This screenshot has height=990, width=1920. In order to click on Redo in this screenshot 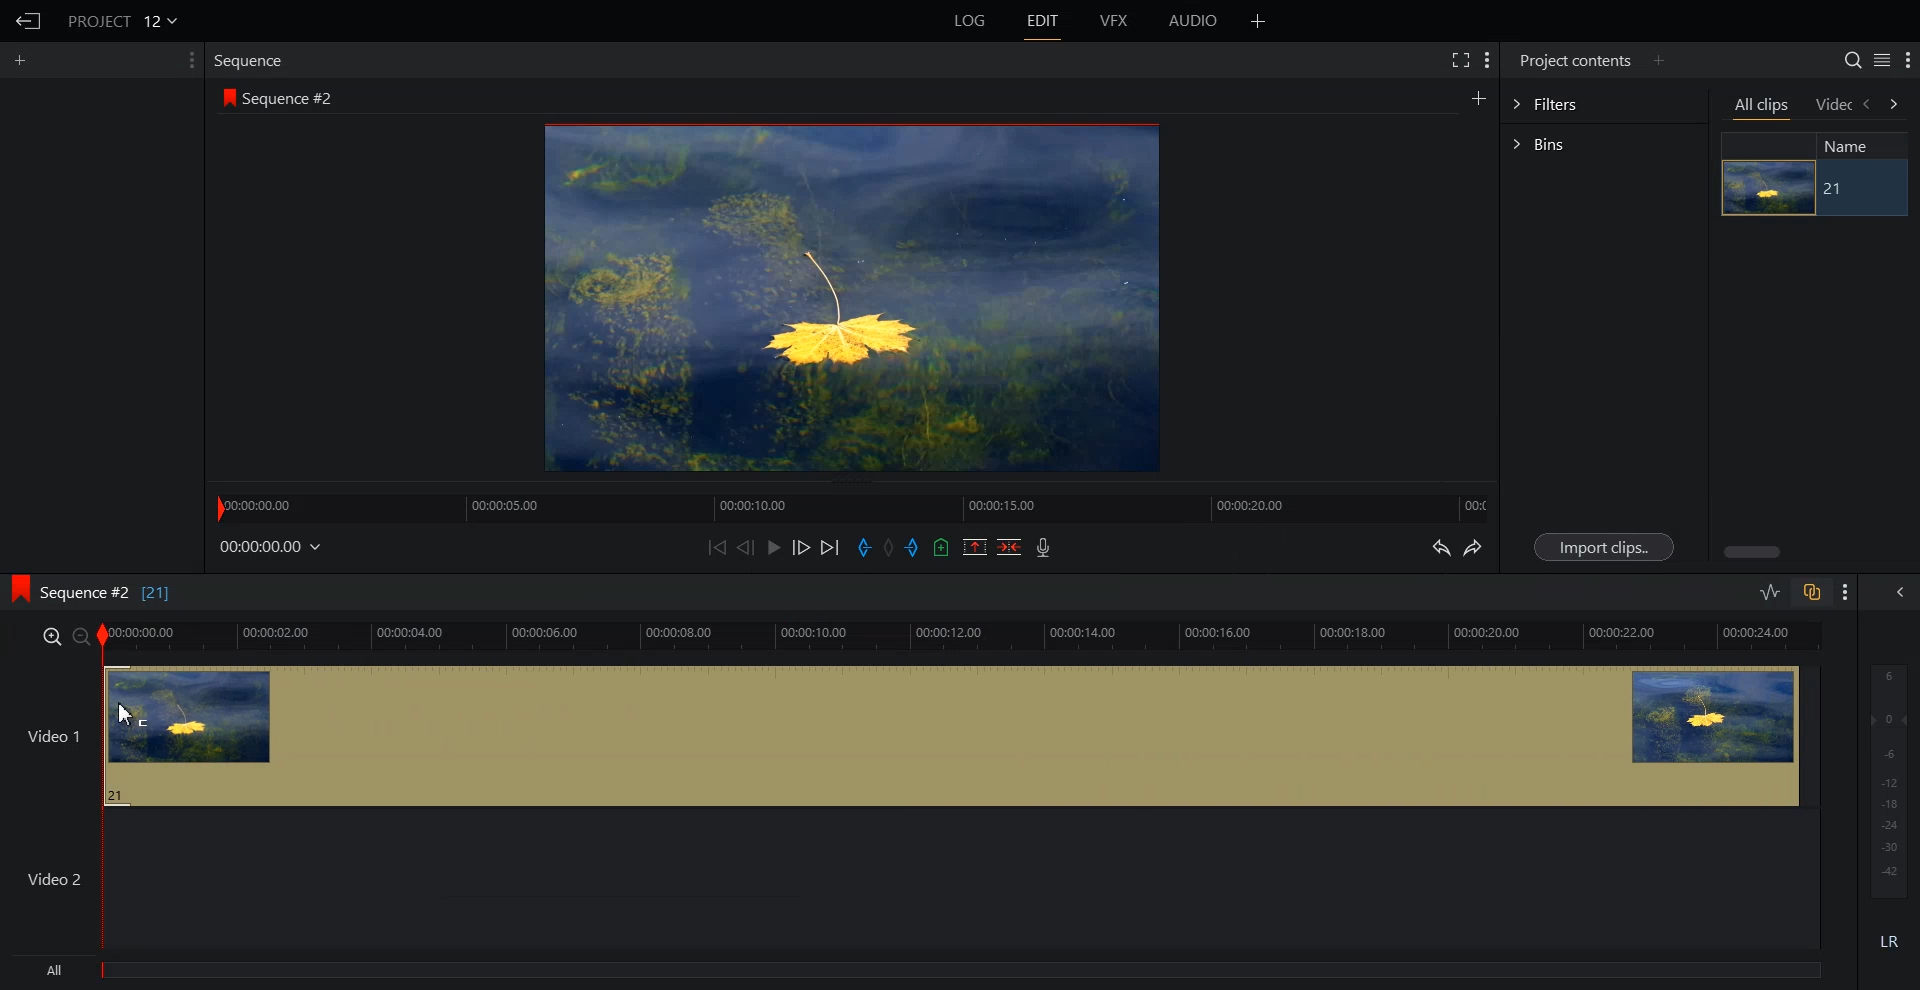, I will do `click(1476, 549)`.